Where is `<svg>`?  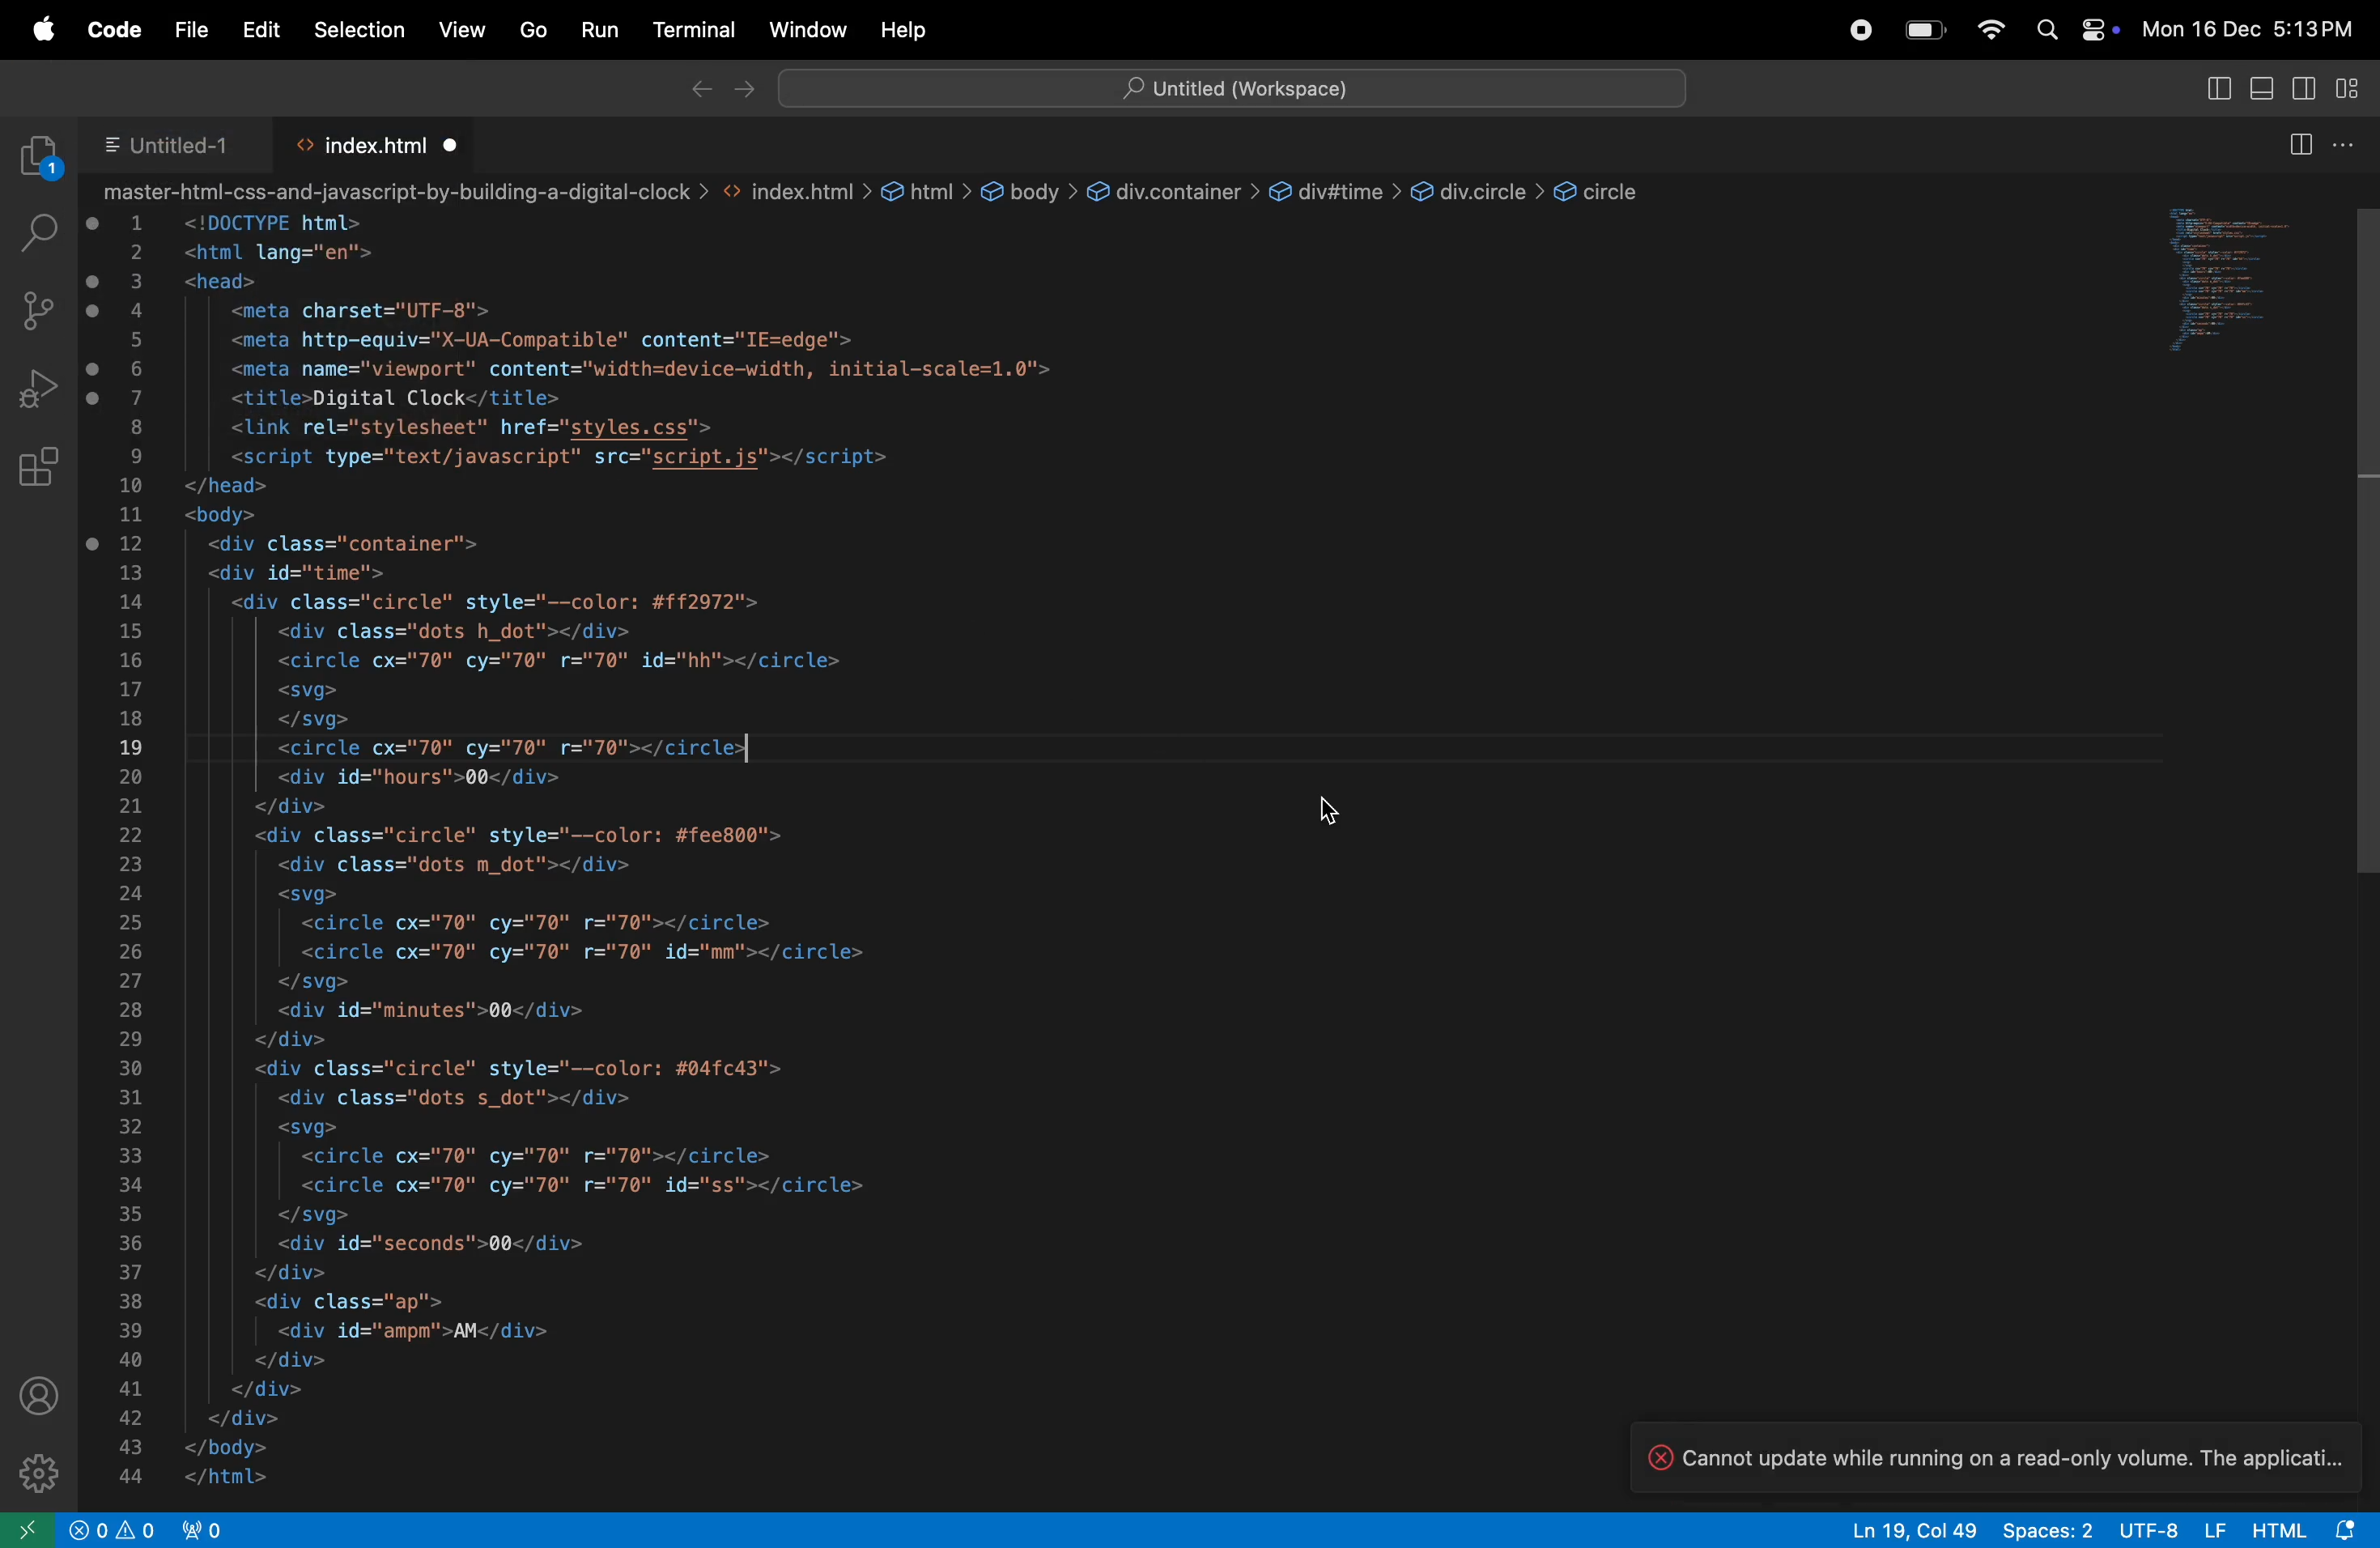 <svg> is located at coordinates (317, 1127).